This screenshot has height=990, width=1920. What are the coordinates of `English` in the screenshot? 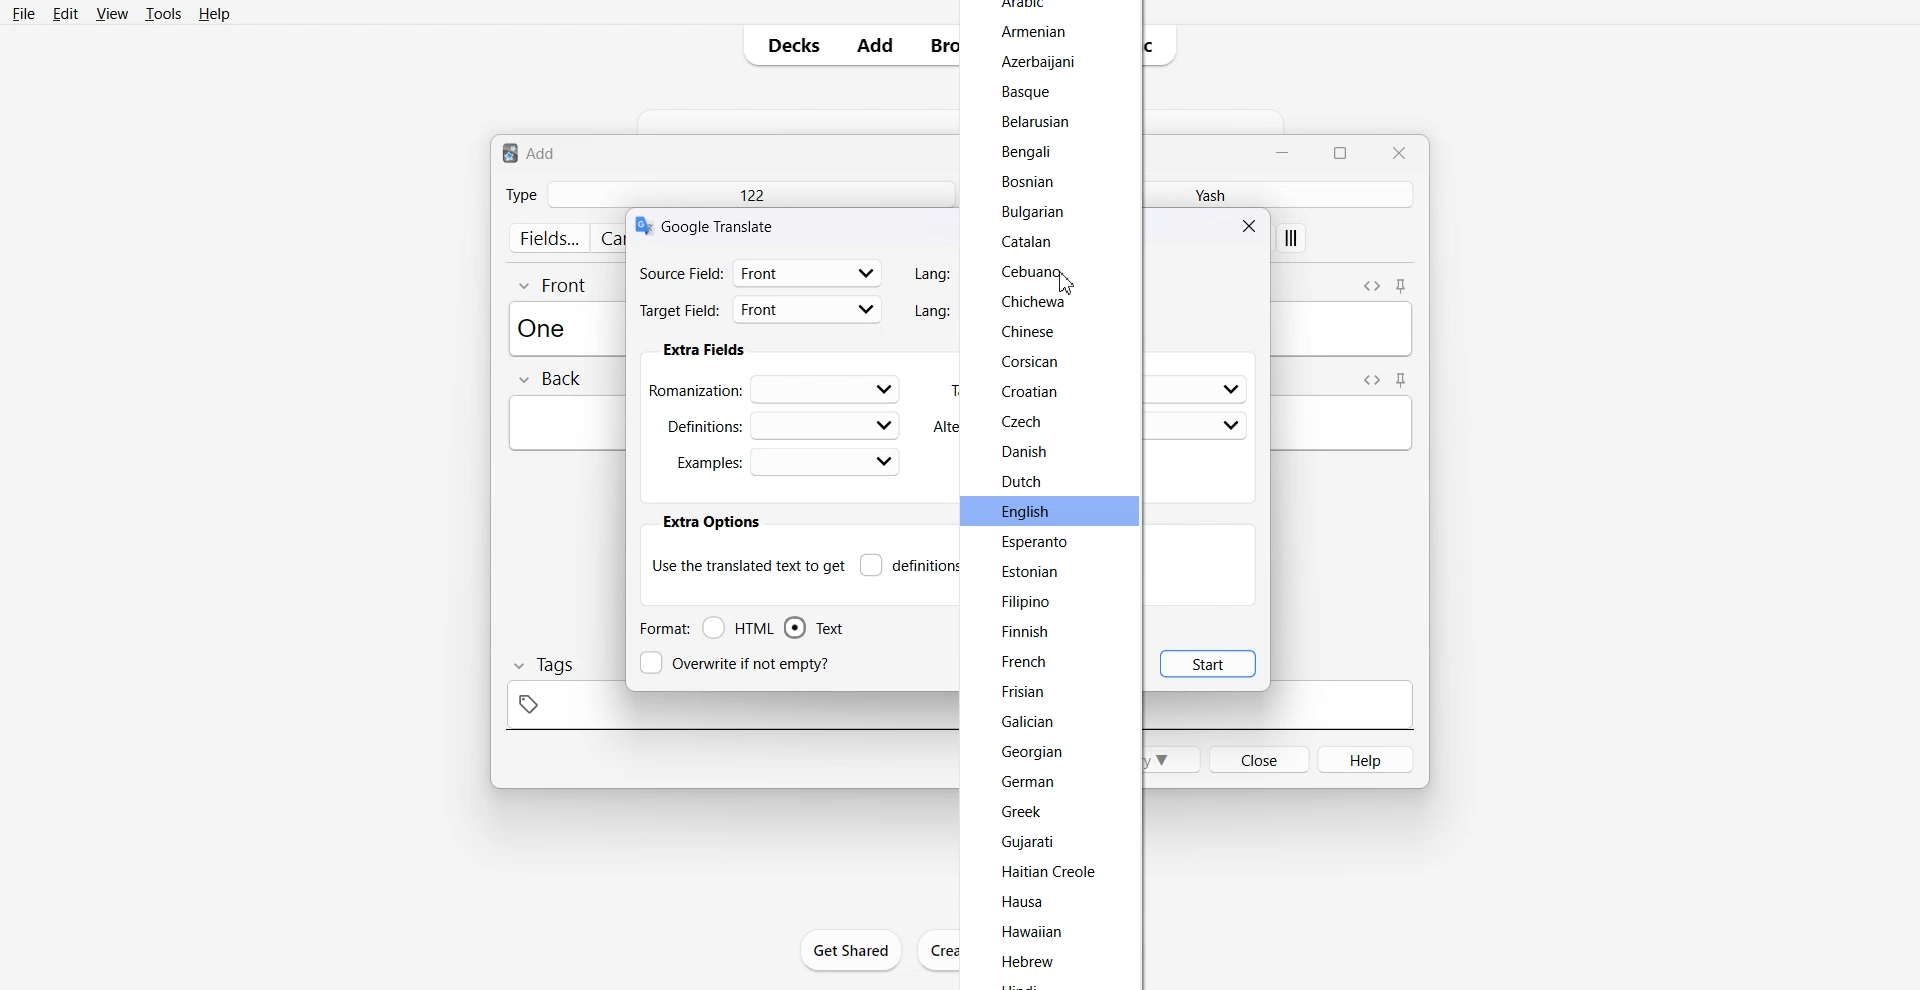 It's located at (1025, 512).